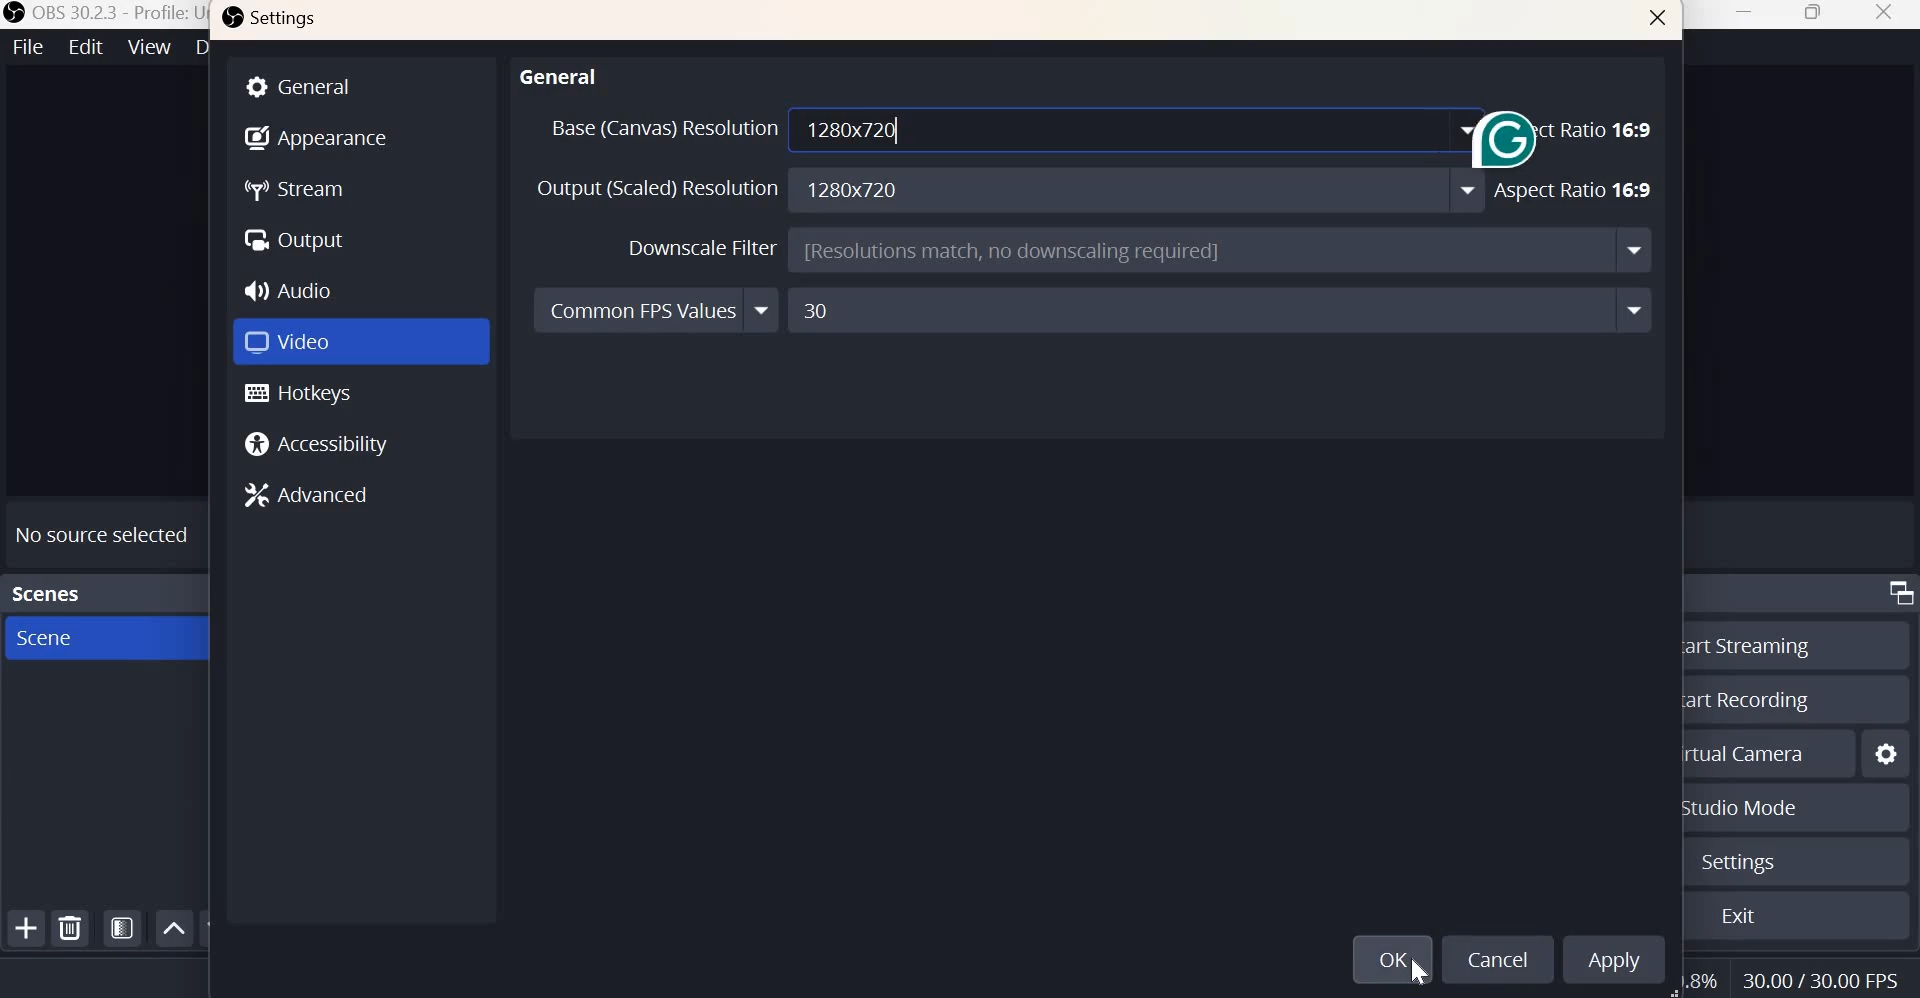  What do you see at coordinates (47, 591) in the screenshot?
I see `Scenes` at bounding box center [47, 591].